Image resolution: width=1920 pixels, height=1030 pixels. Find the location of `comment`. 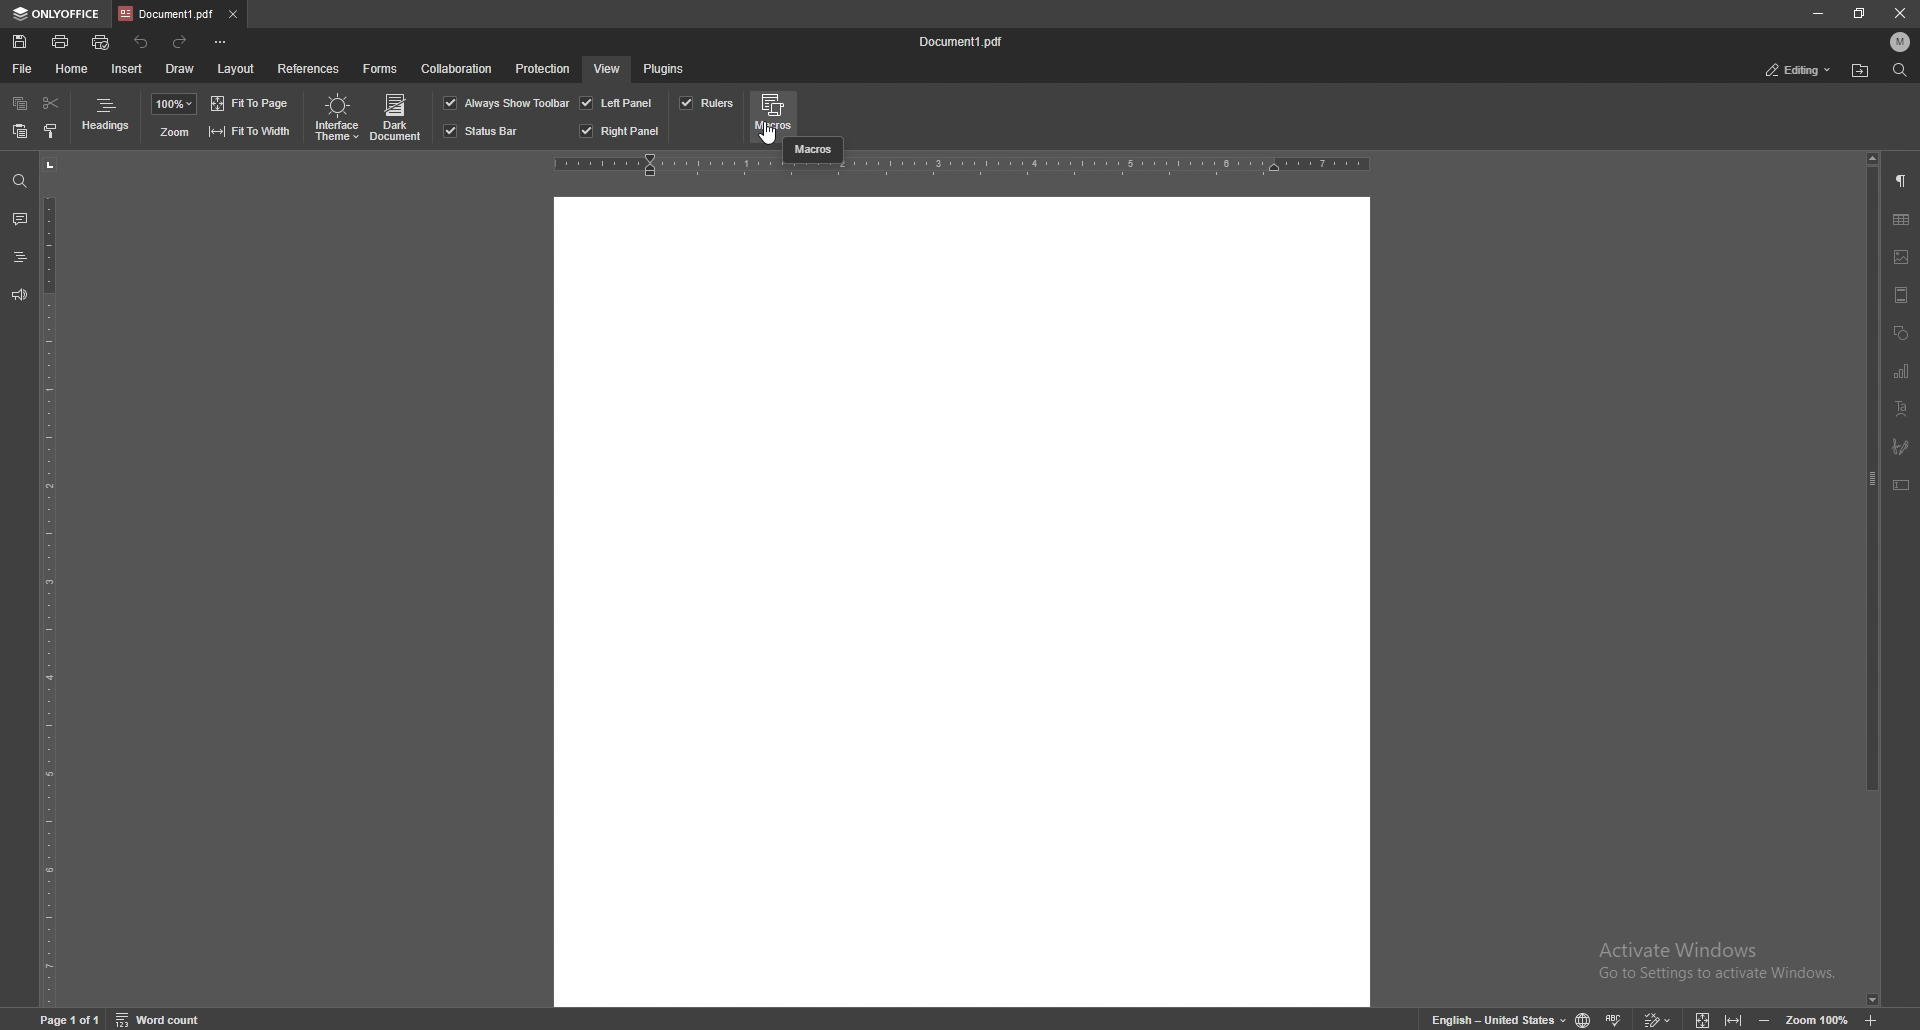

comment is located at coordinates (19, 219).